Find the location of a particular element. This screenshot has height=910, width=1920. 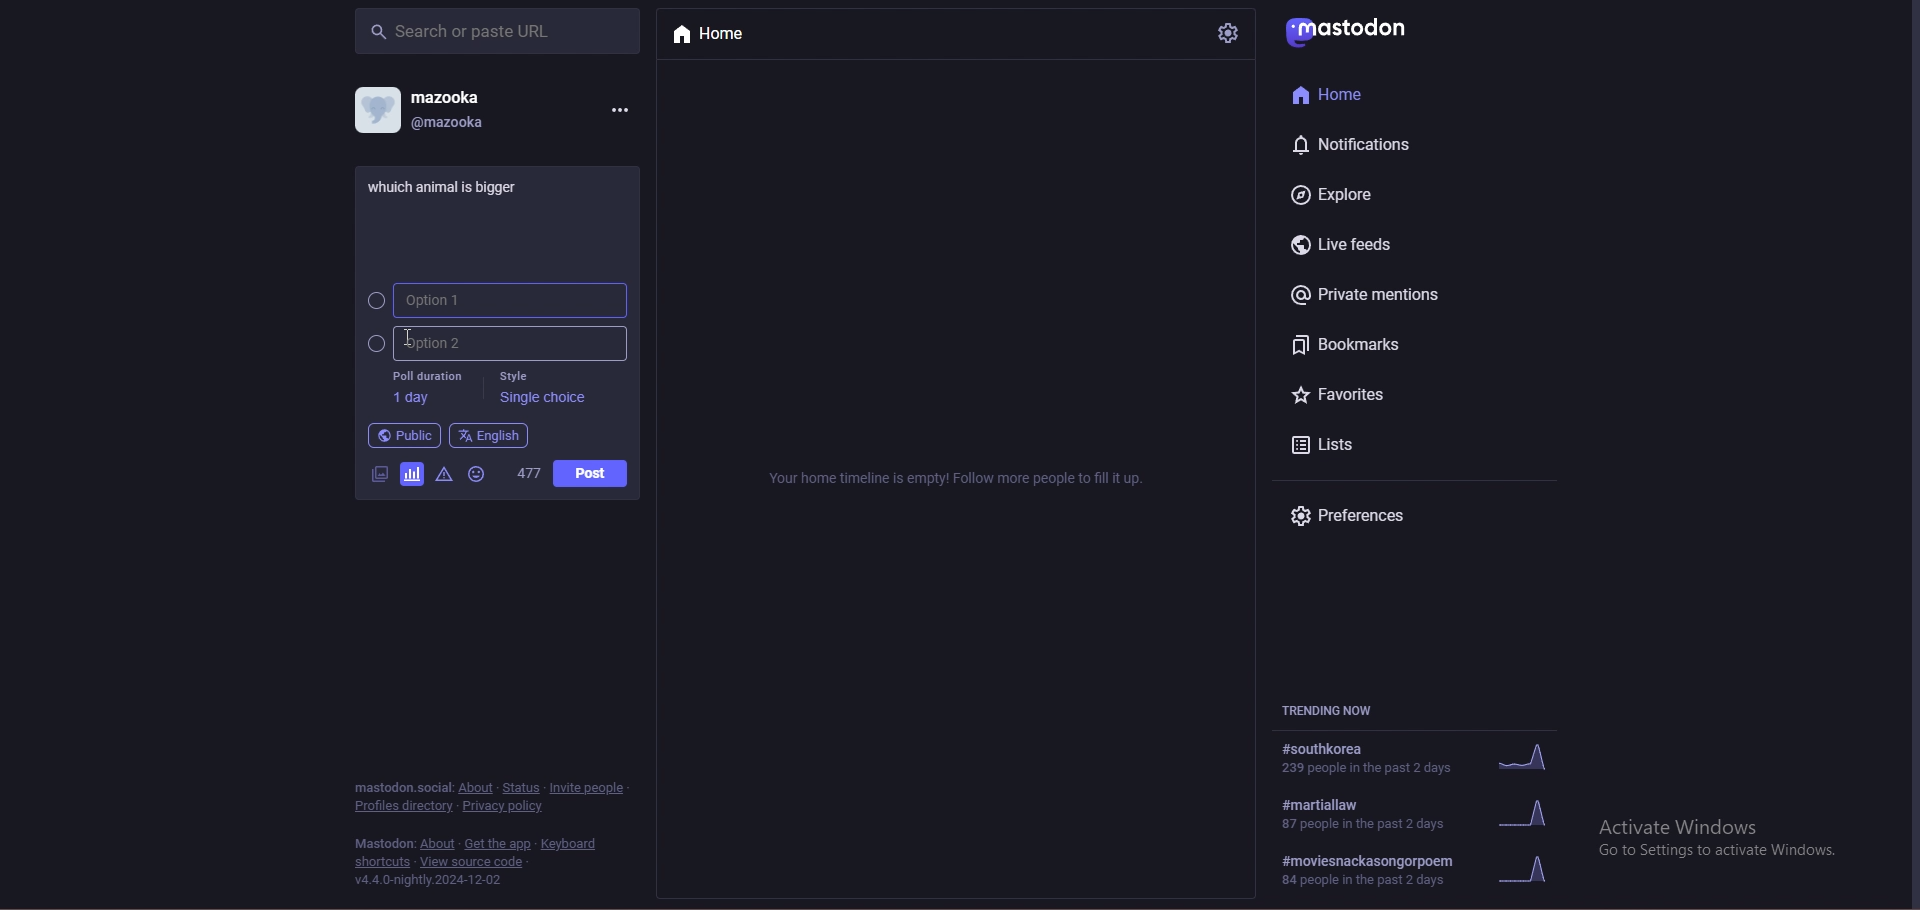

option 2 is located at coordinates (497, 343).